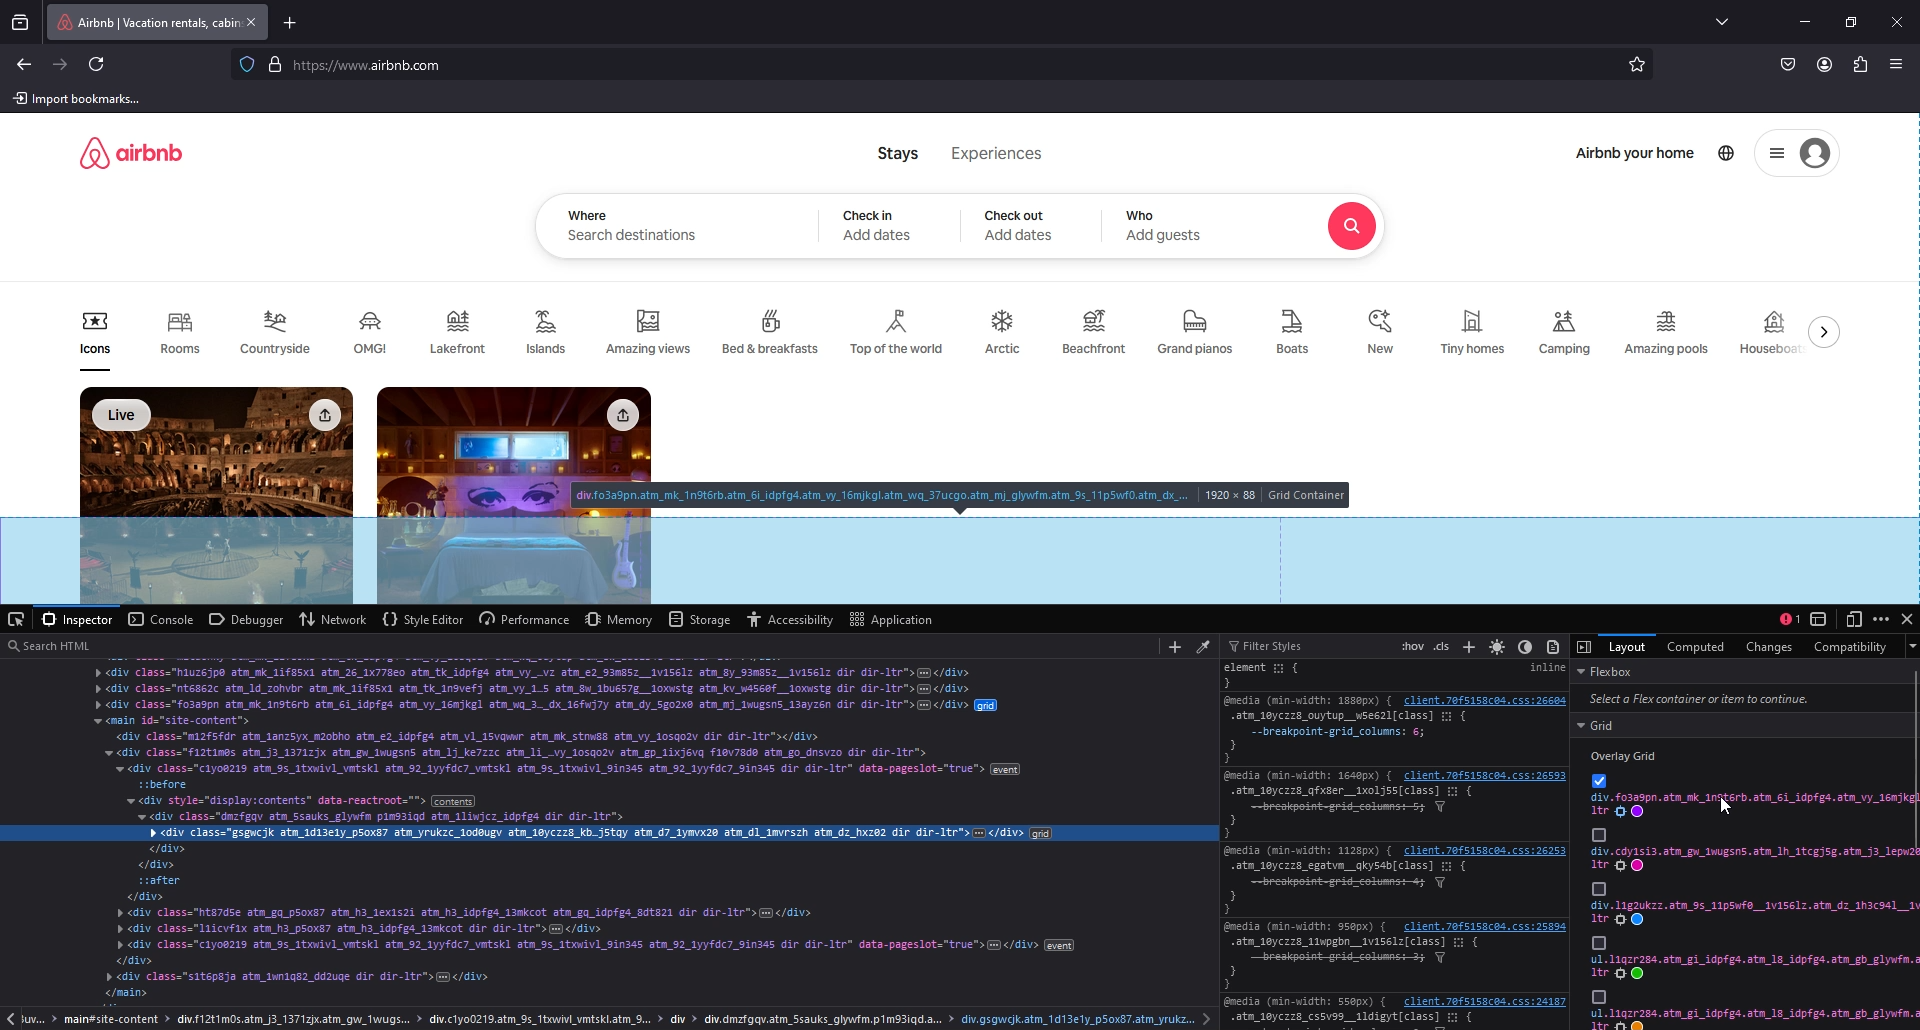  Describe the element at coordinates (1598, 942) in the screenshot. I see `` at that location.